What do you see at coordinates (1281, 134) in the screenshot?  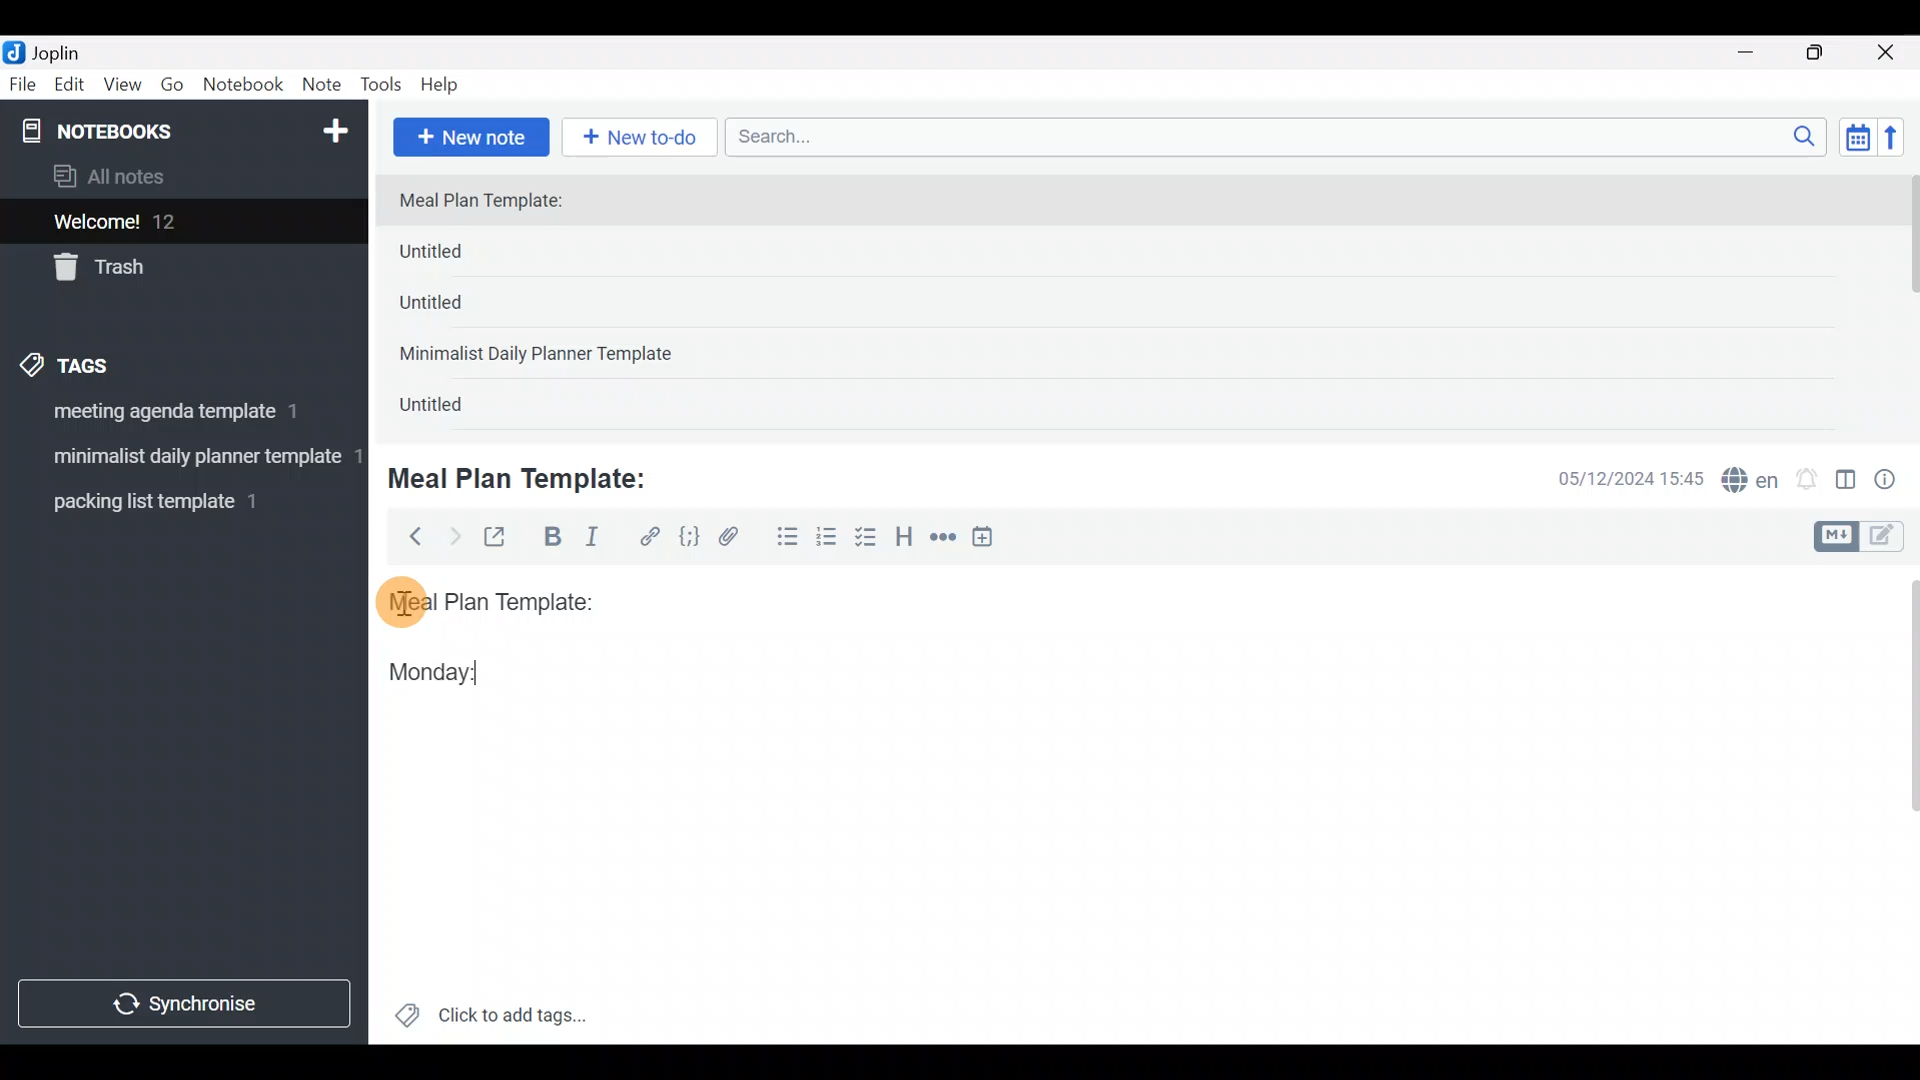 I see `Search bar` at bounding box center [1281, 134].